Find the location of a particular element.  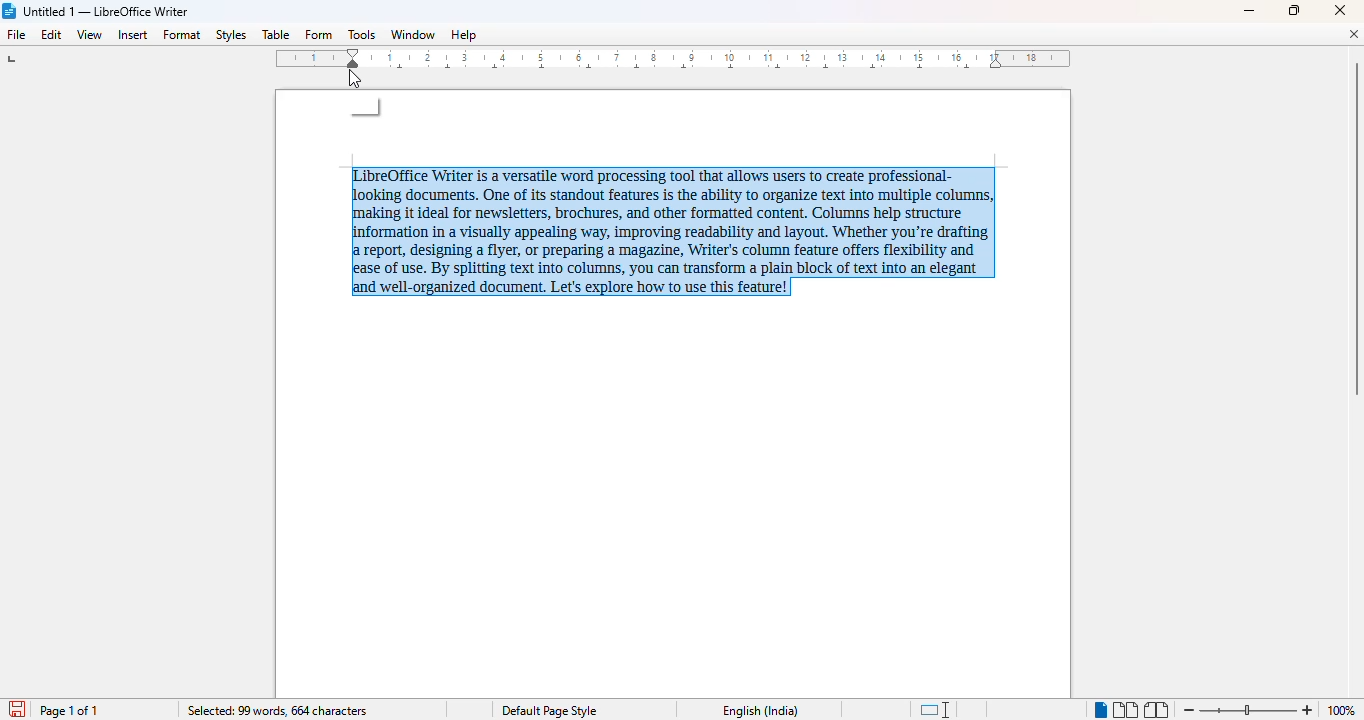

edit is located at coordinates (52, 34).